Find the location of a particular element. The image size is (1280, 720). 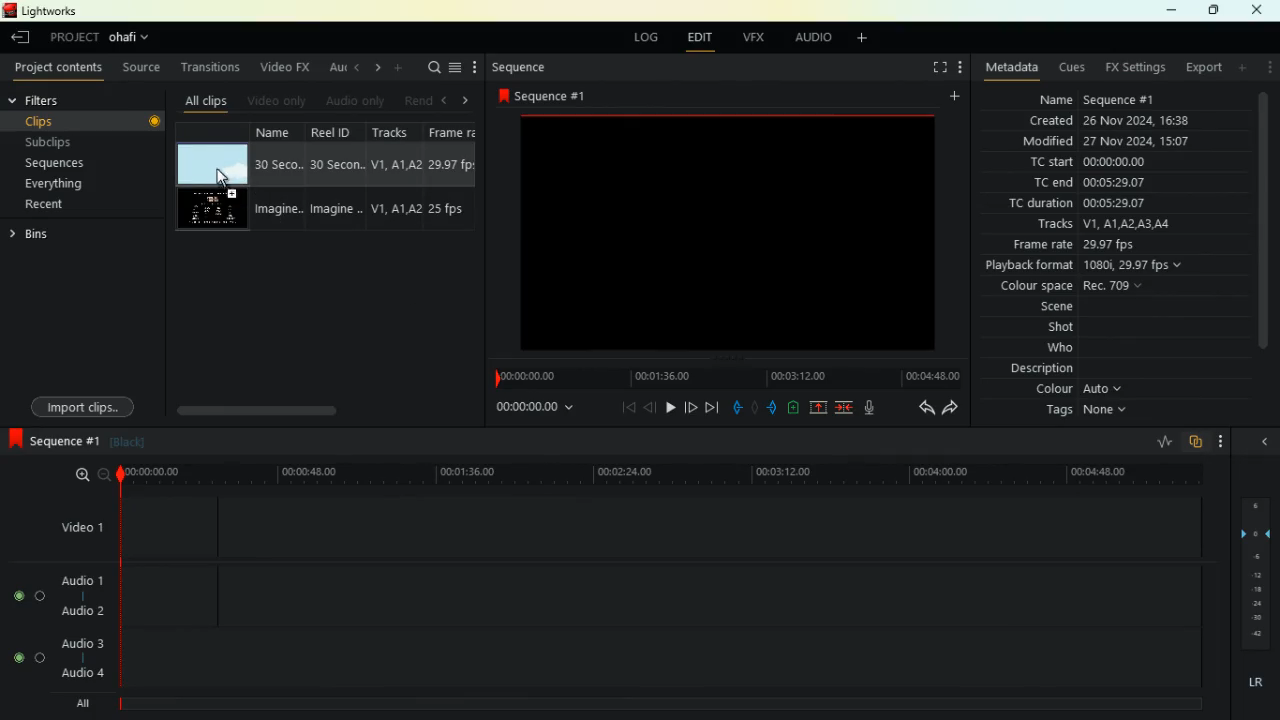

scroll is located at coordinates (1258, 221).